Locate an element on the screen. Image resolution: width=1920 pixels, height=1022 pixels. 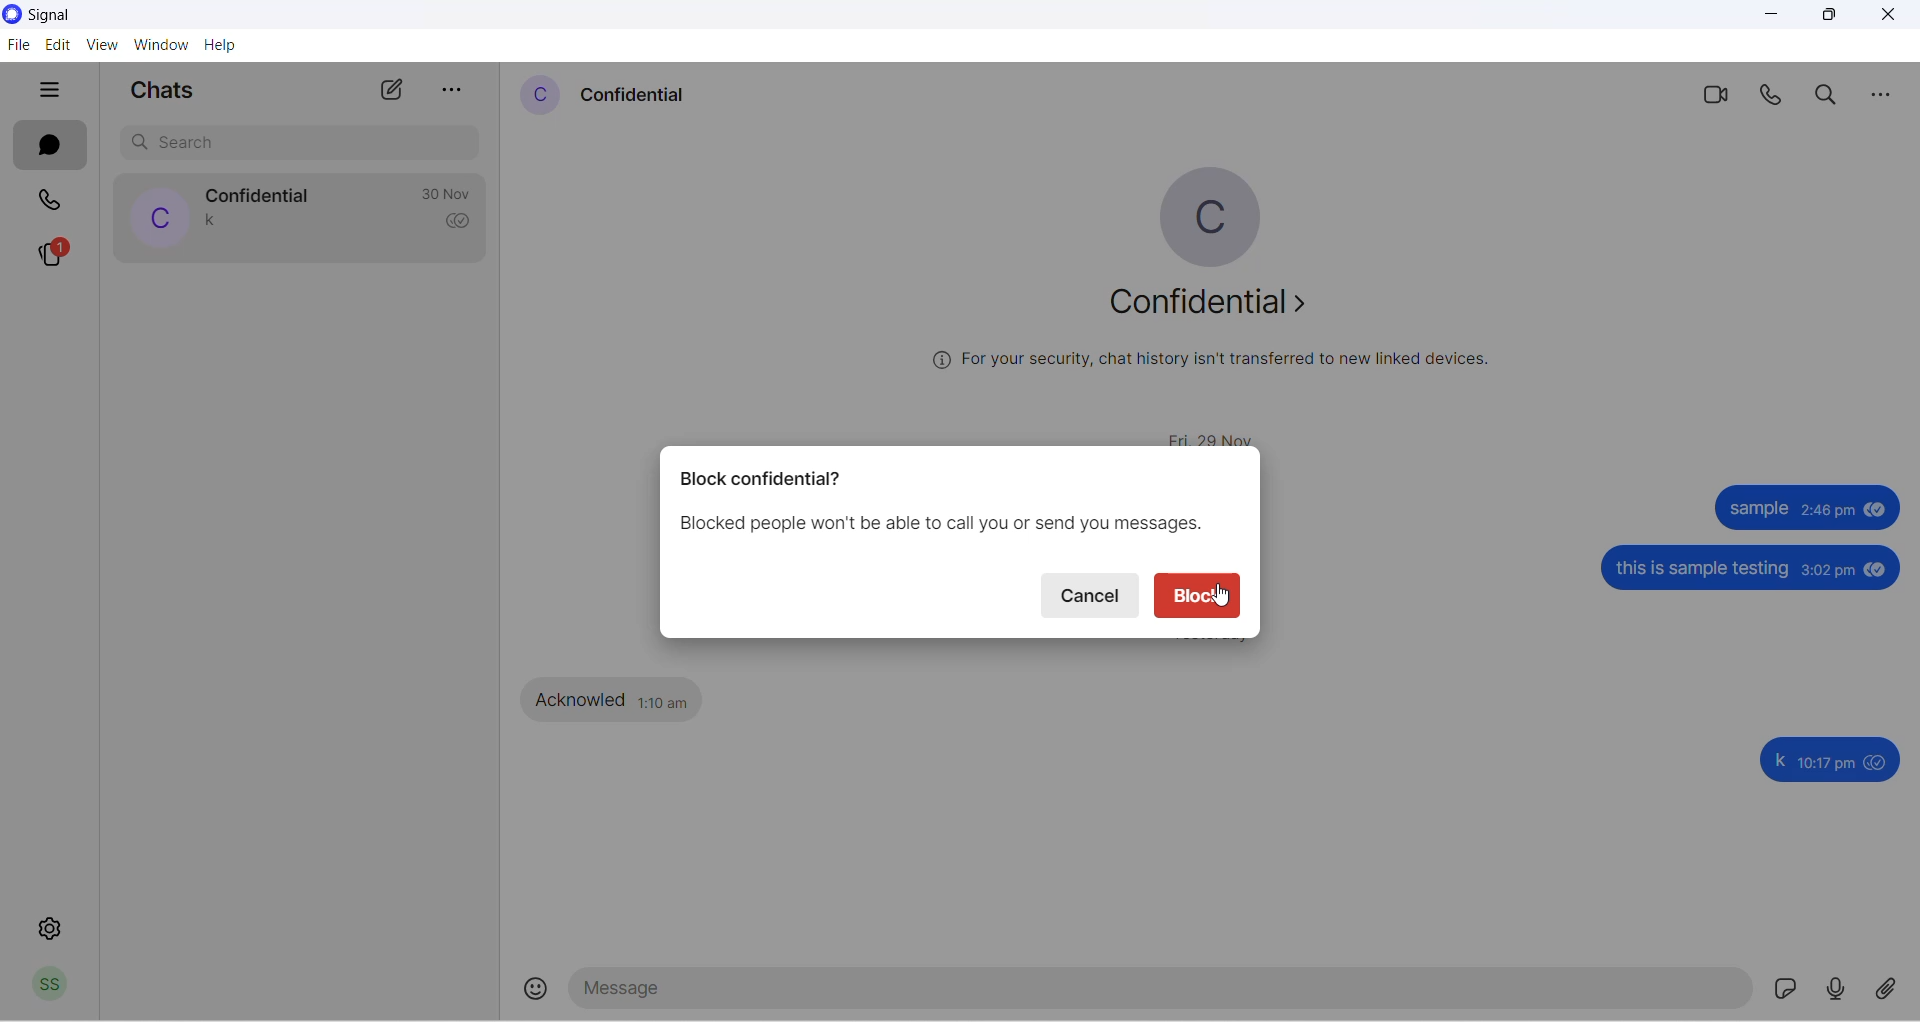
read recipient is located at coordinates (461, 223).